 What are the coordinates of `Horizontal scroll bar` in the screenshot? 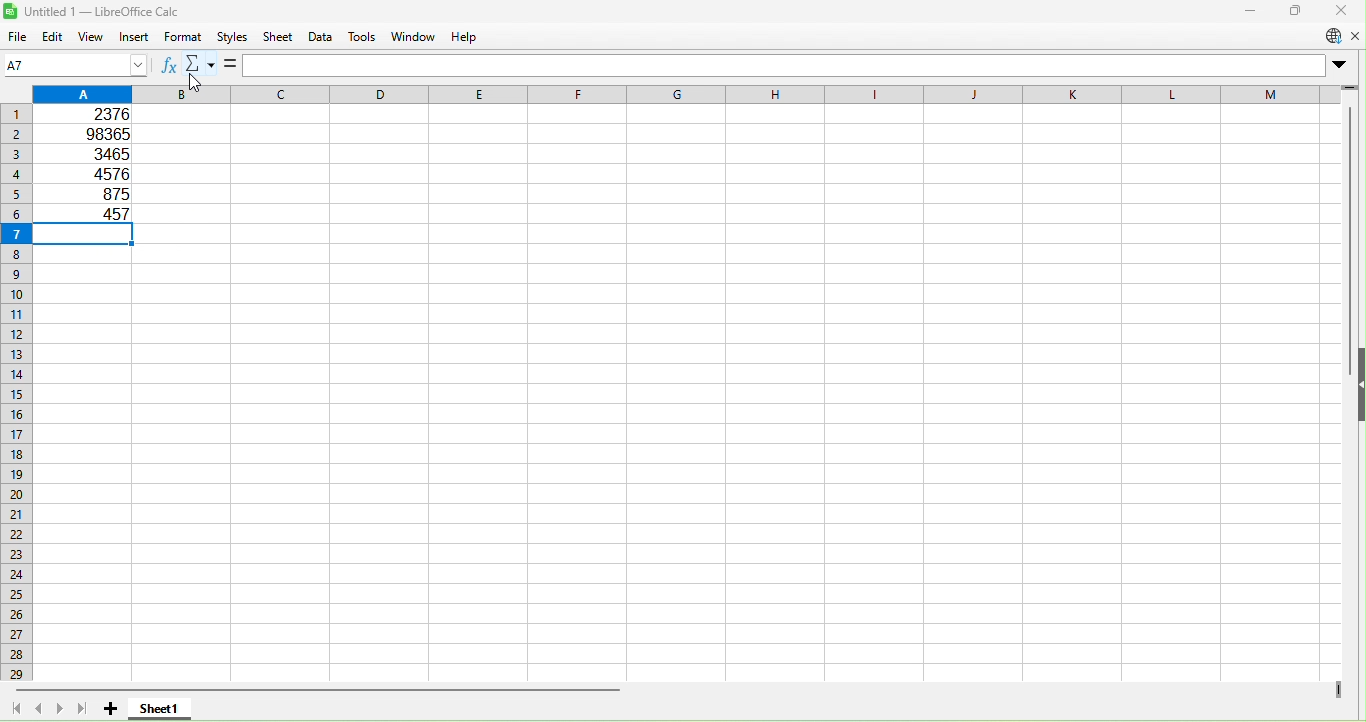 It's located at (691, 690).